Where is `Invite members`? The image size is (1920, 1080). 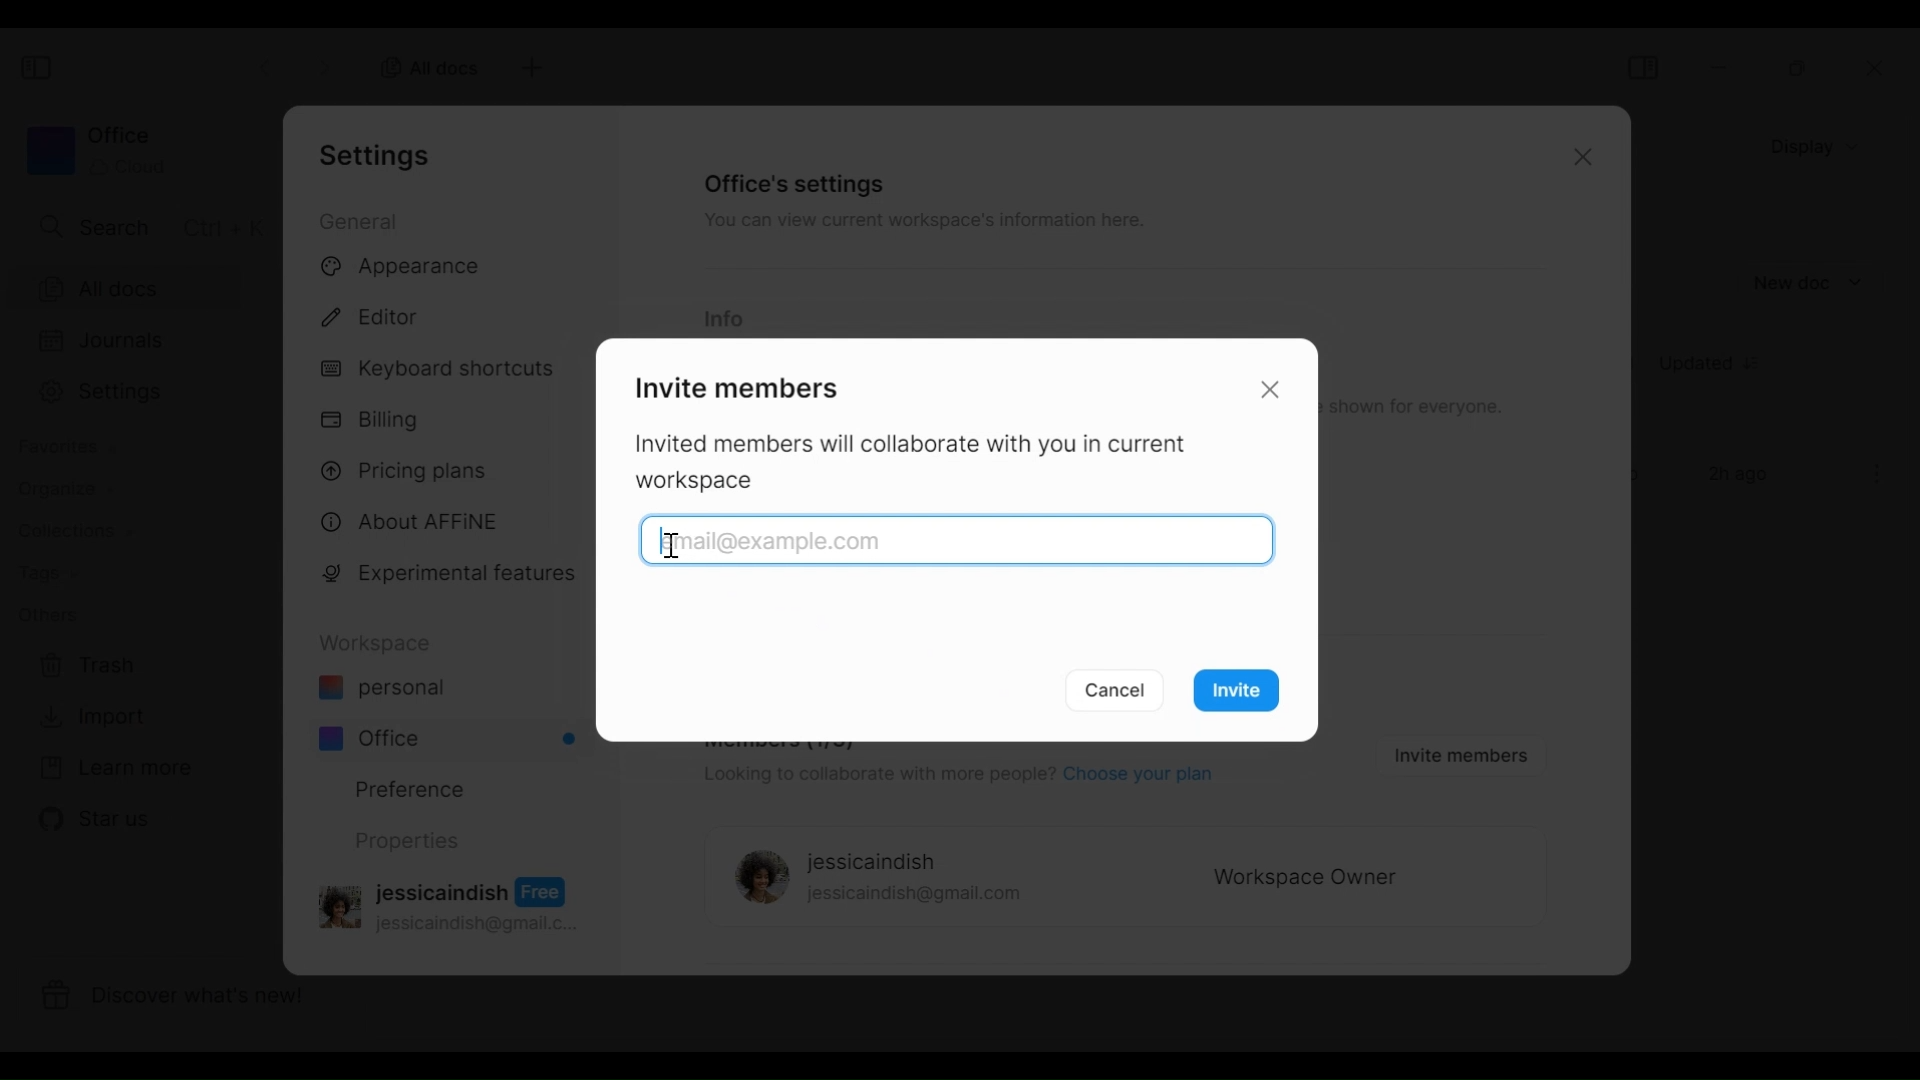
Invite members is located at coordinates (733, 385).